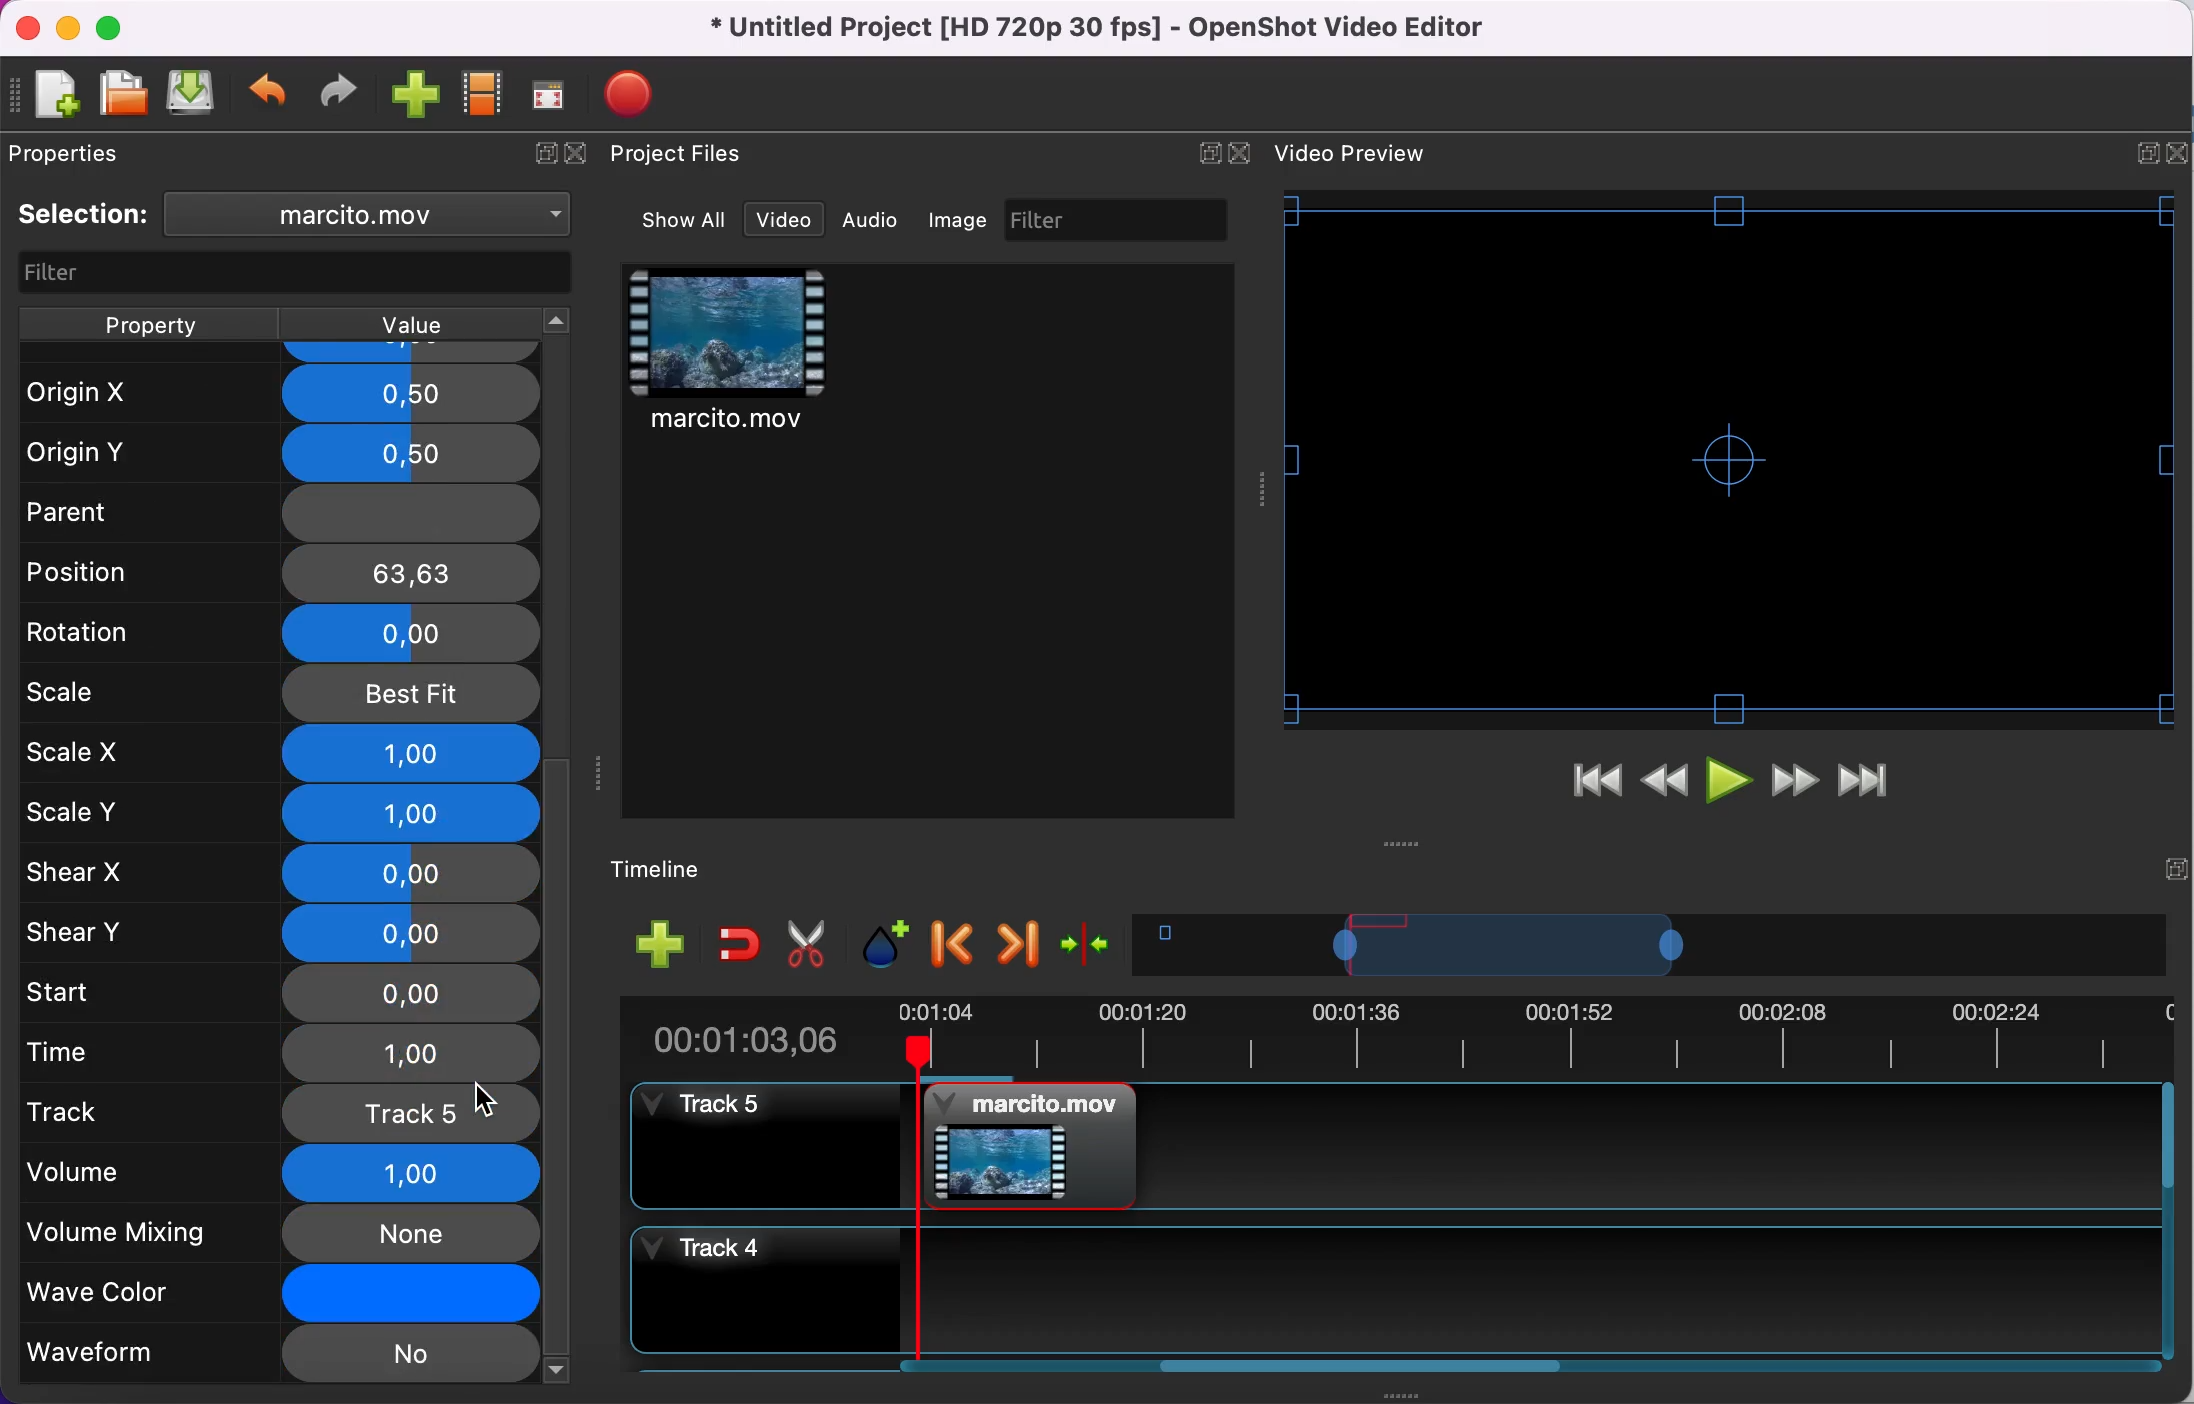  What do you see at coordinates (661, 942) in the screenshot?
I see `add track` at bounding box center [661, 942].